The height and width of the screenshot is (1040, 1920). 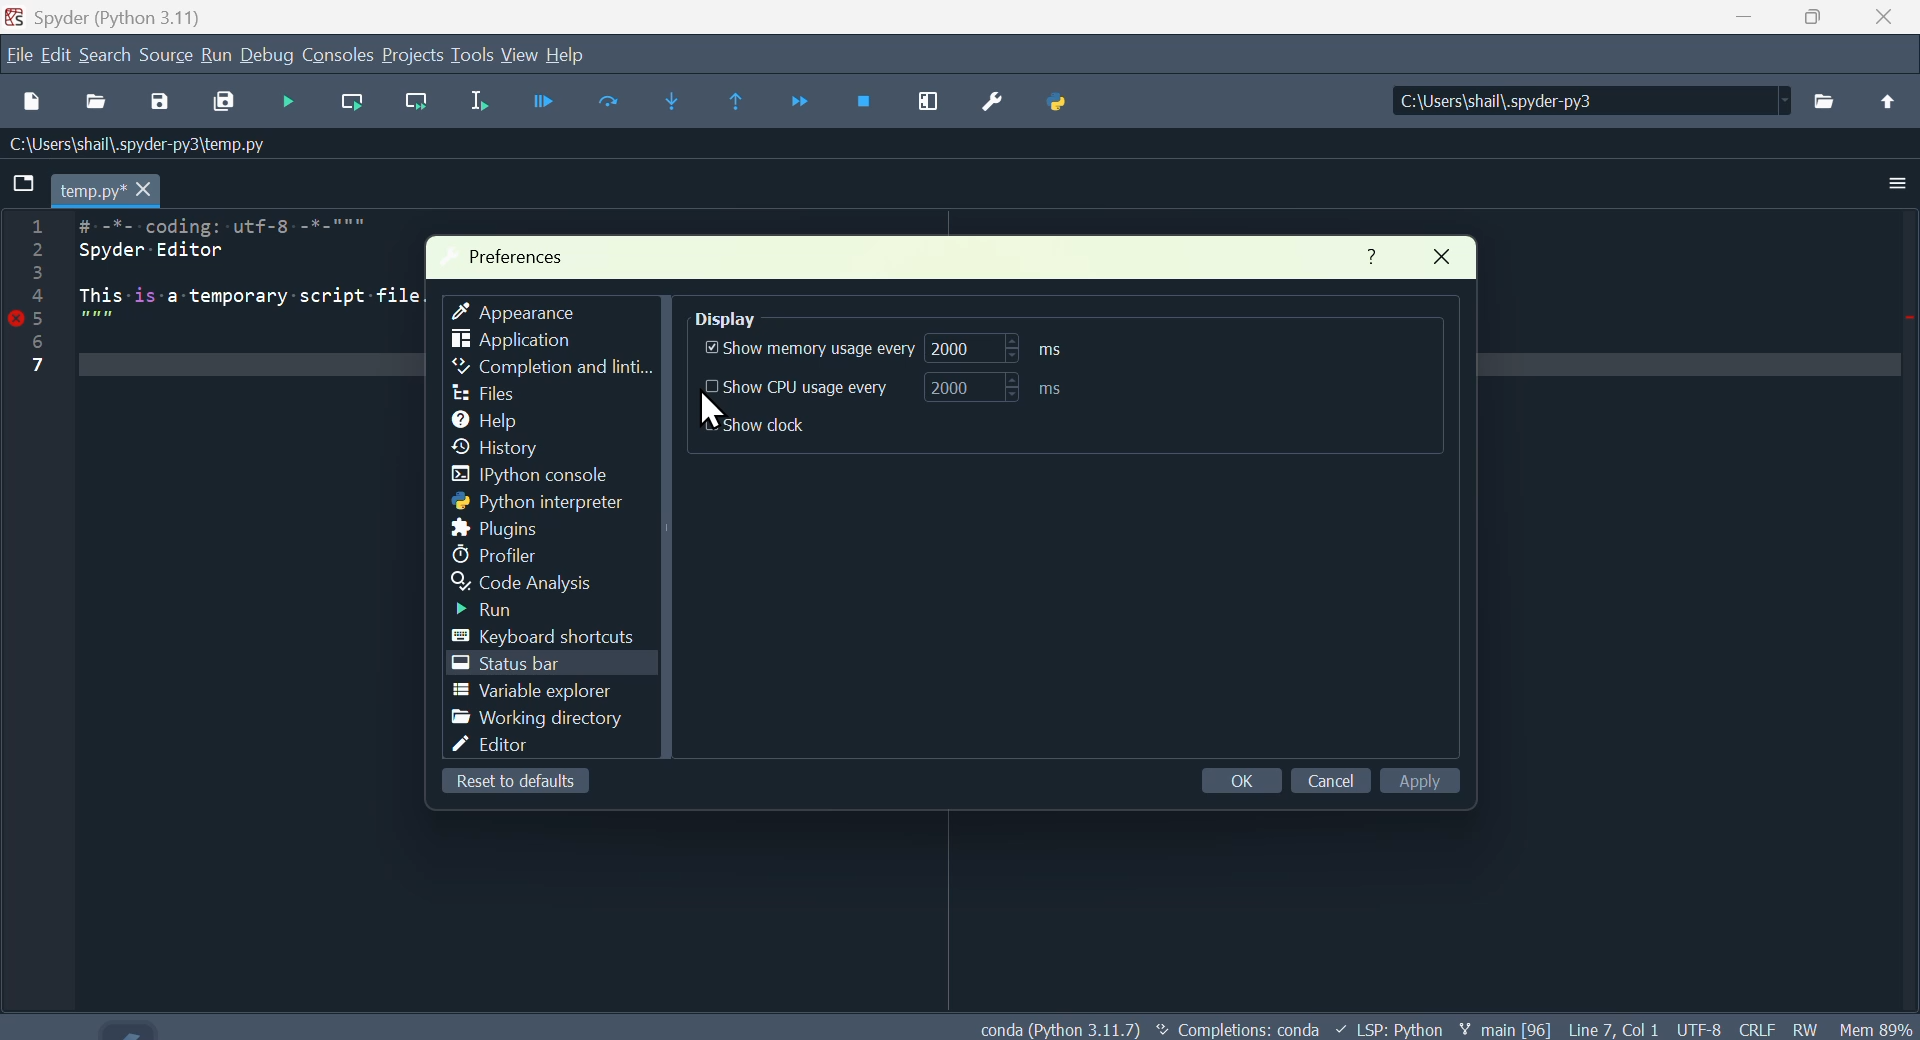 I want to click on file, so click(x=484, y=391).